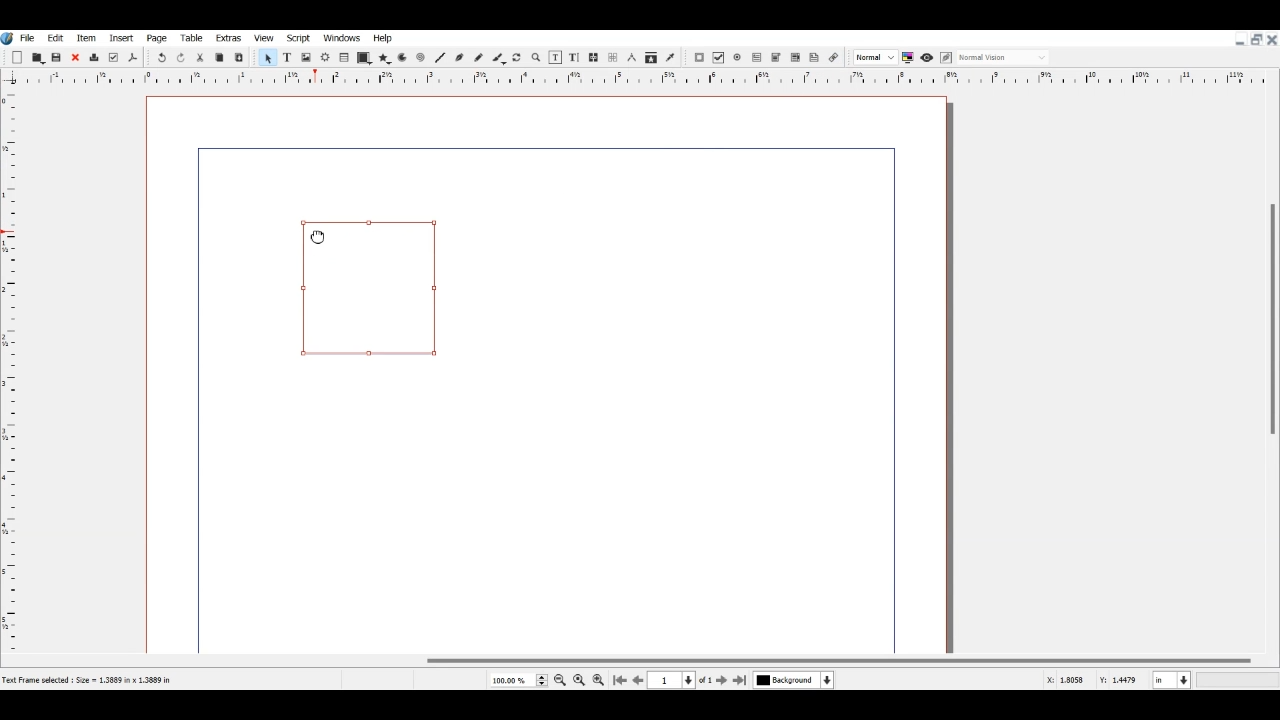  Describe the element at coordinates (594, 57) in the screenshot. I see `Link text Frame` at that location.